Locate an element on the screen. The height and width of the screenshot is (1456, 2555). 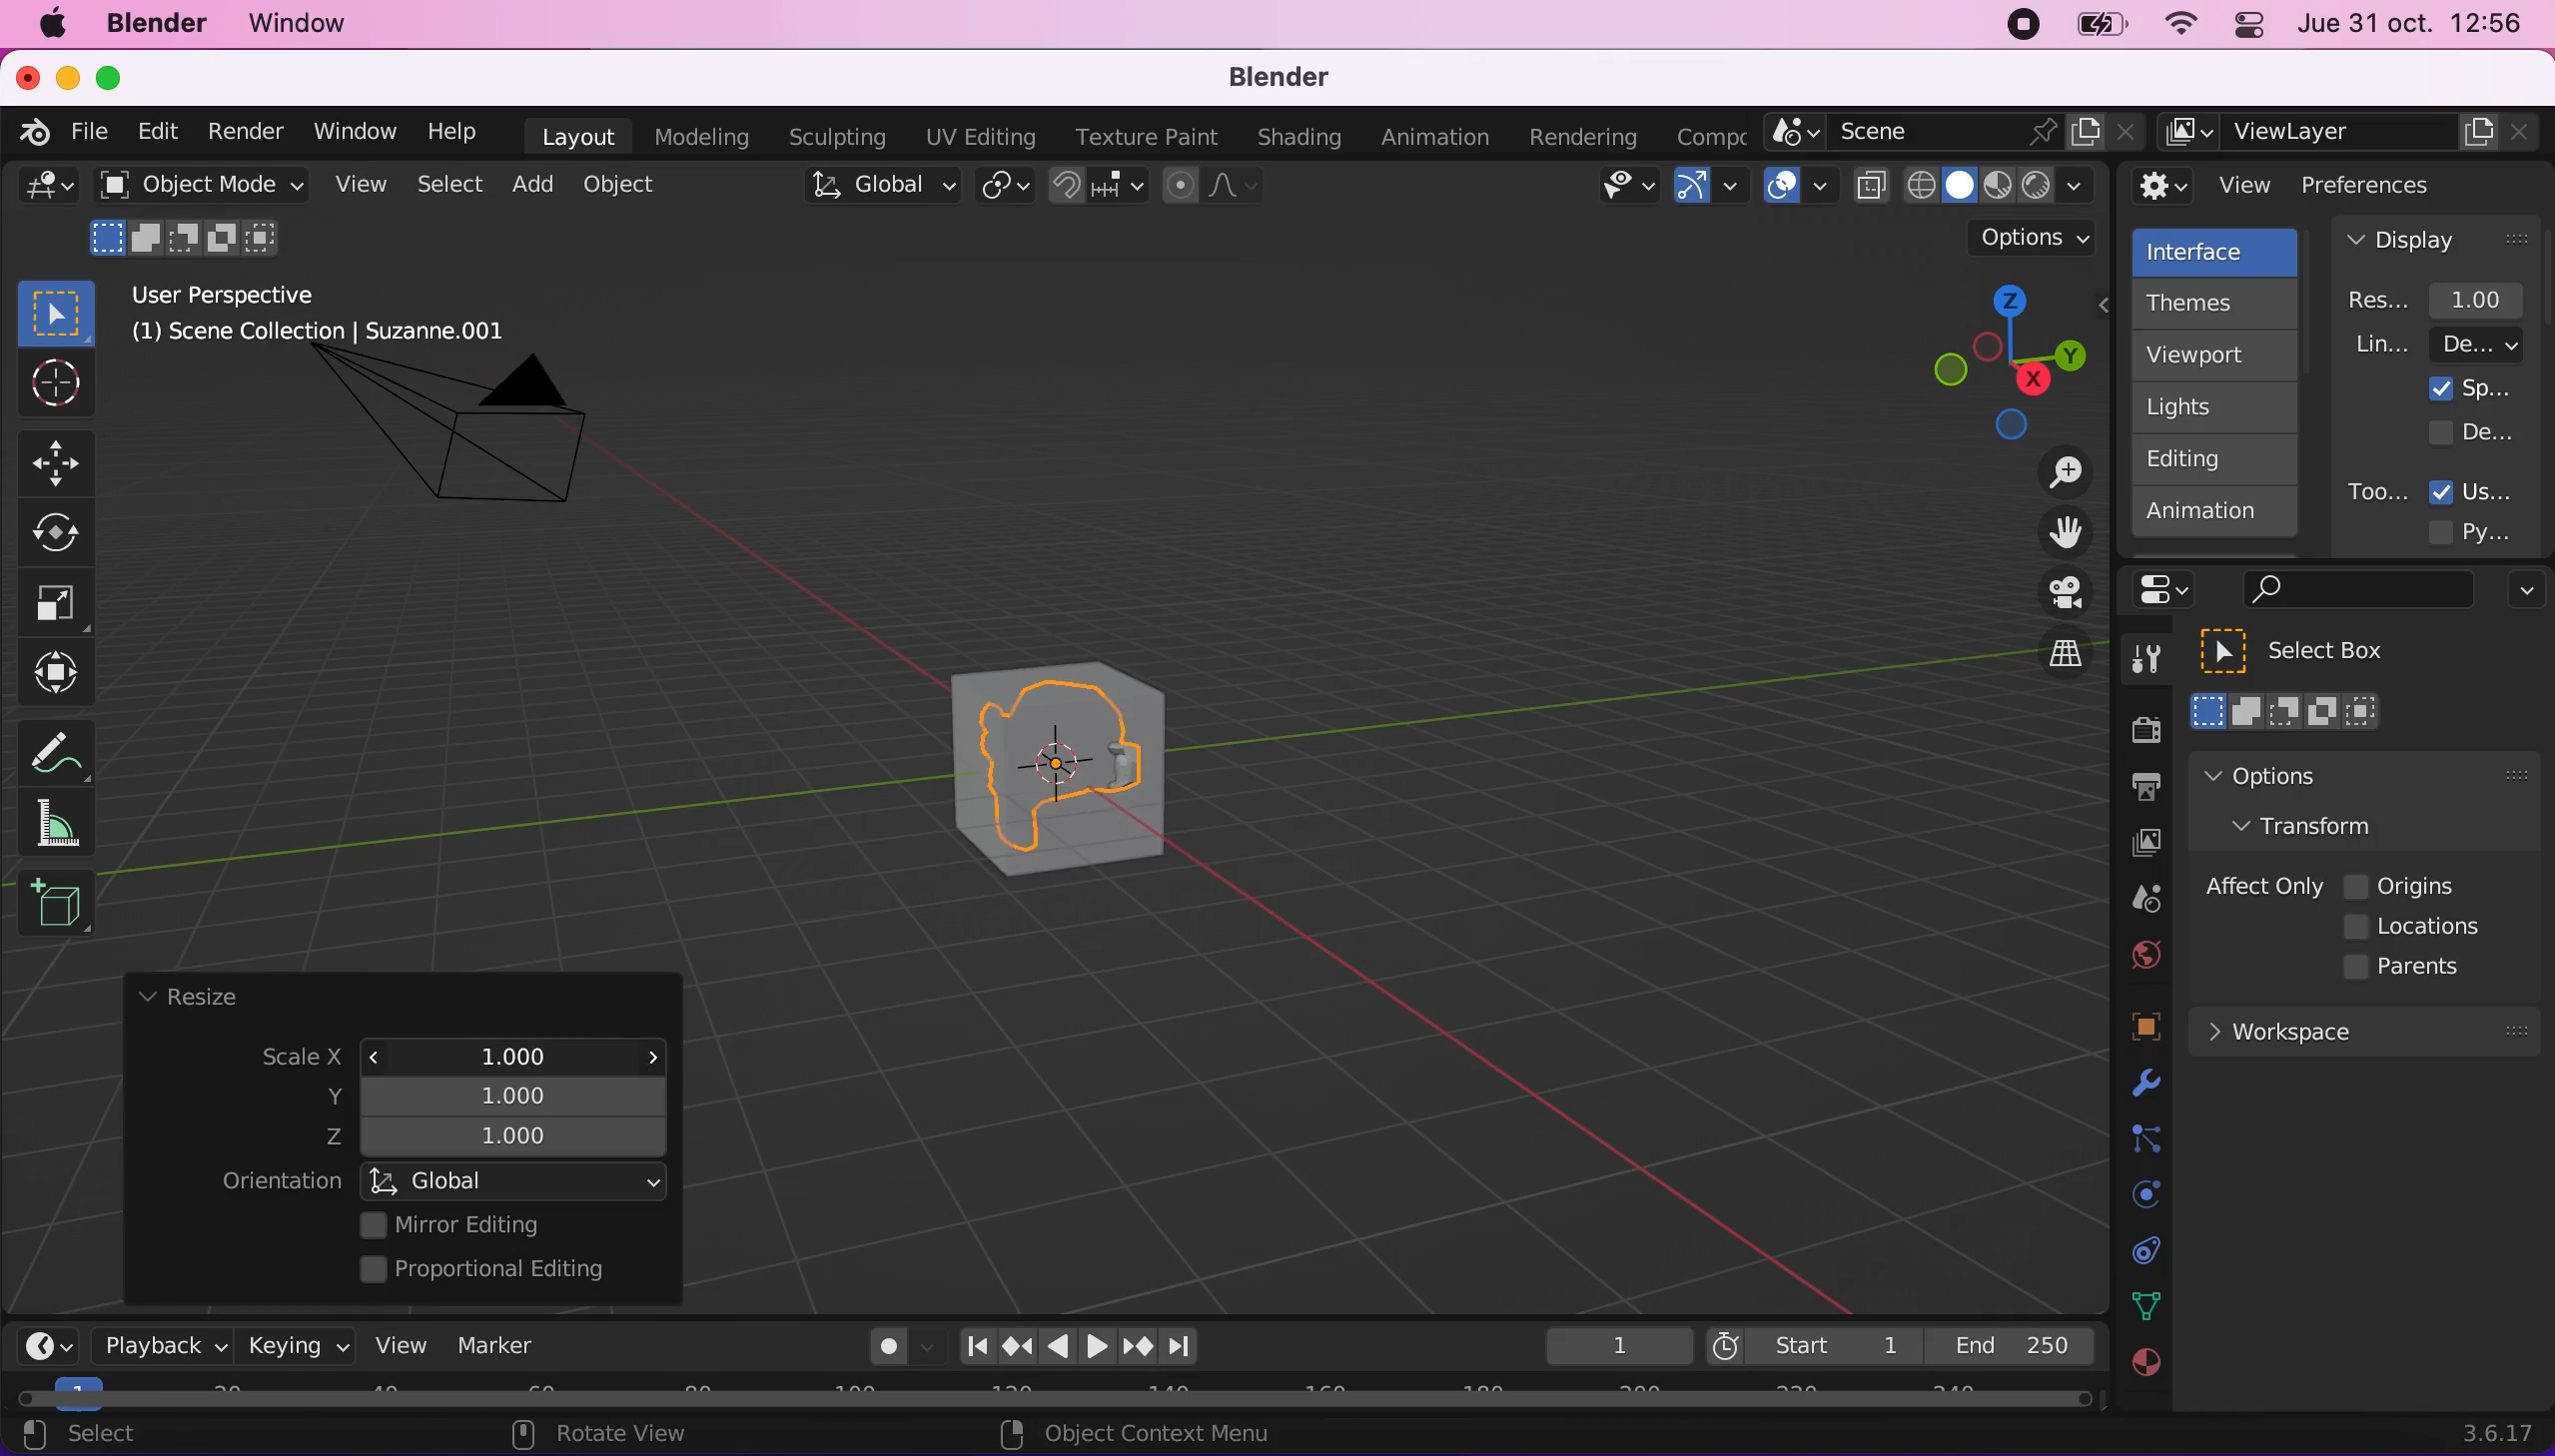
measure is located at coordinates (70, 822).